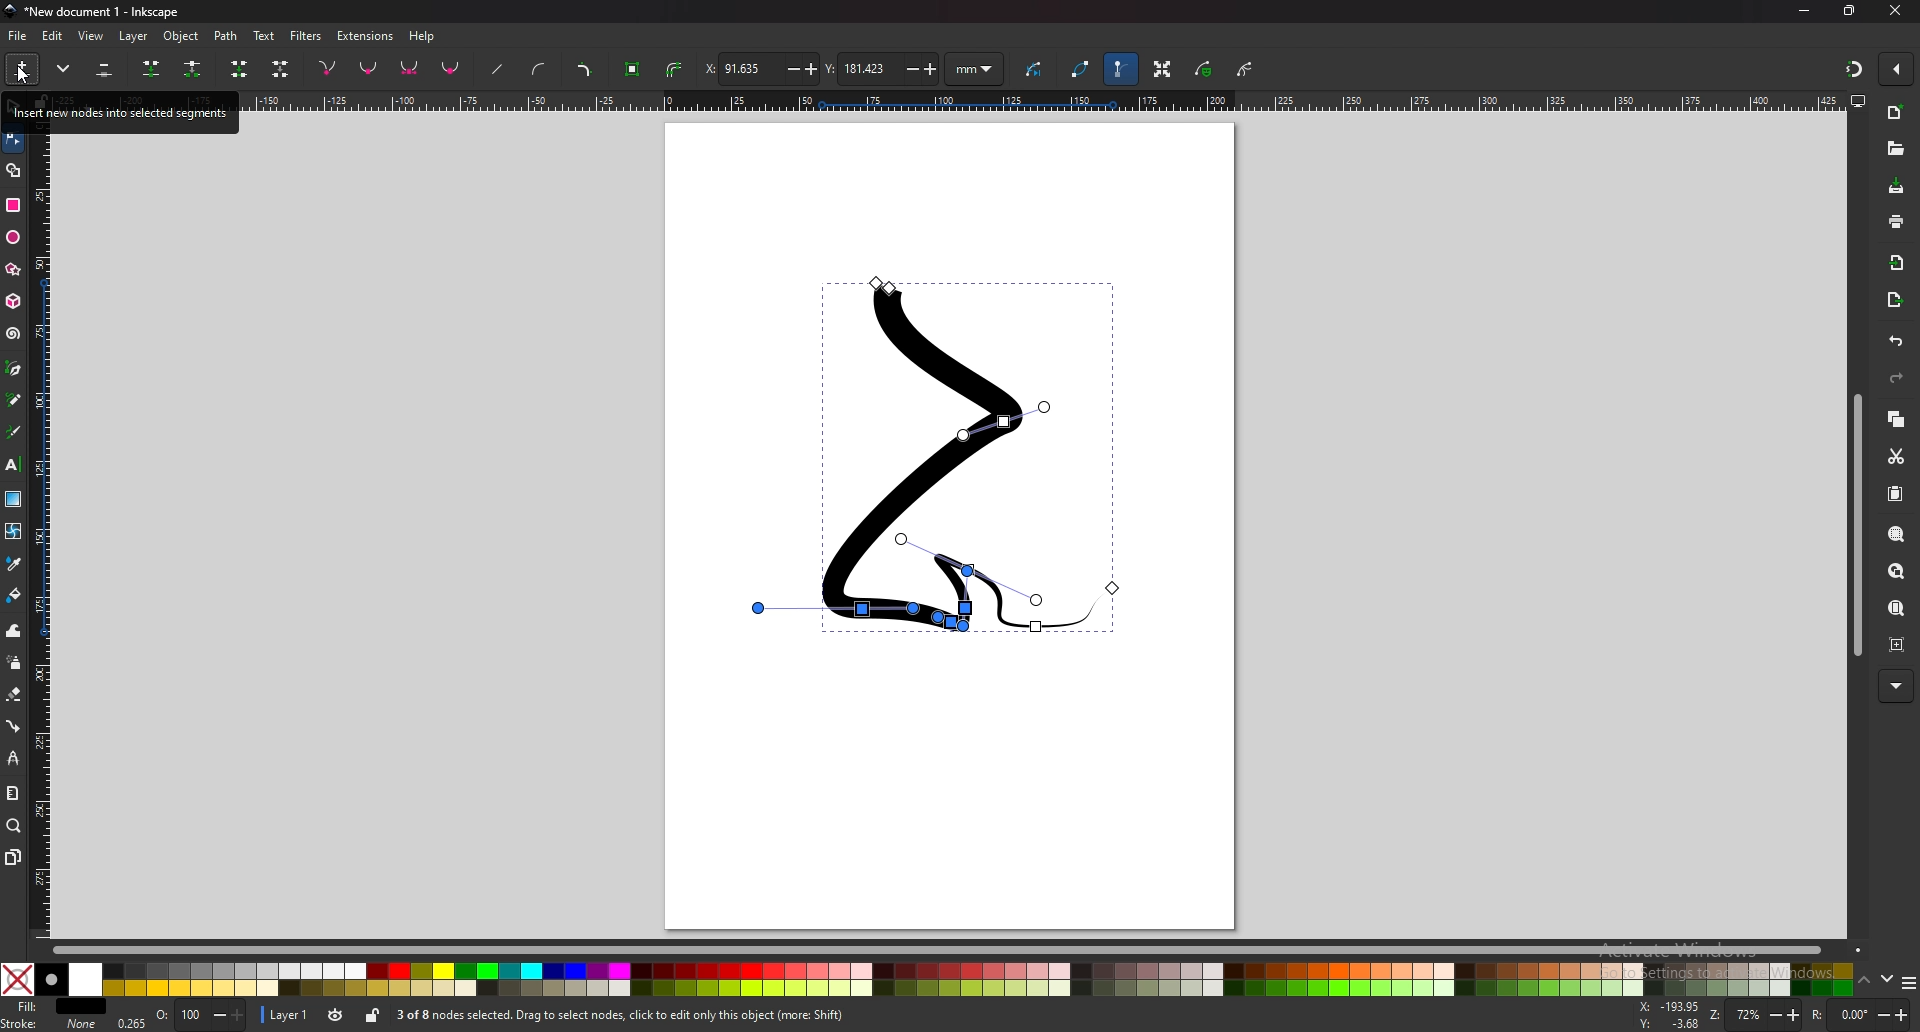 The height and width of the screenshot is (1032, 1920). What do you see at coordinates (371, 1018) in the screenshot?
I see `lock` at bounding box center [371, 1018].